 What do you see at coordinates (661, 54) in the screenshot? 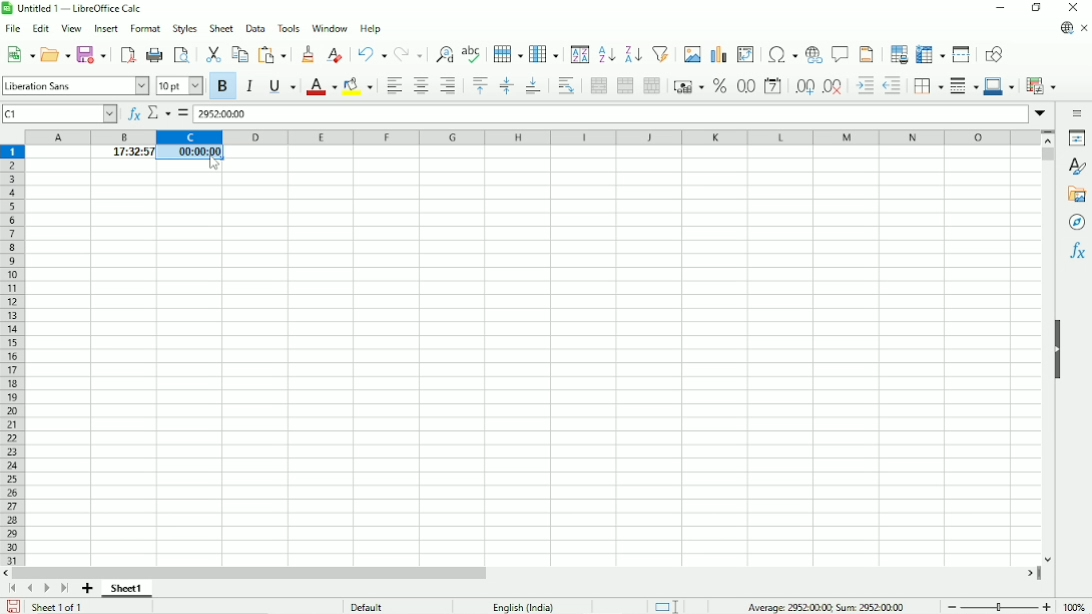
I see `Autofilter` at bounding box center [661, 54].